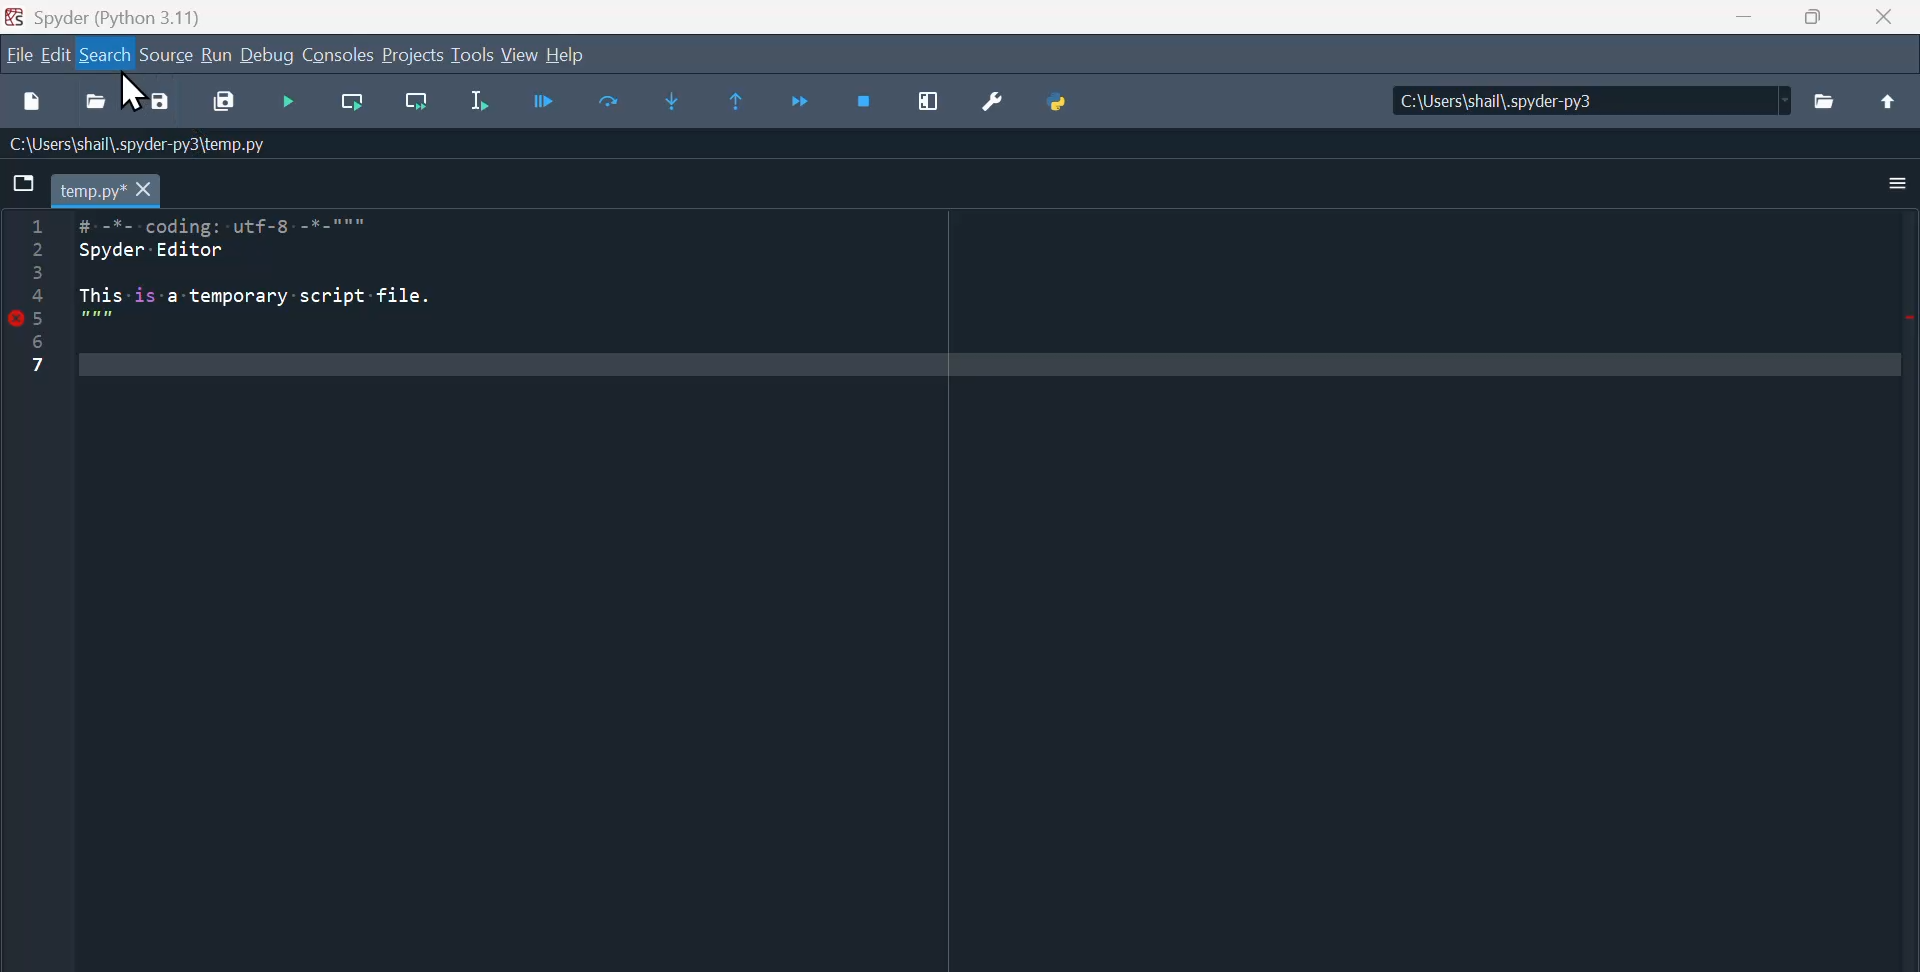 This screenshot has height=972, width=1920. Describe the element at coordinates (38, 587) in the screenshot. I see `line column` at that location.